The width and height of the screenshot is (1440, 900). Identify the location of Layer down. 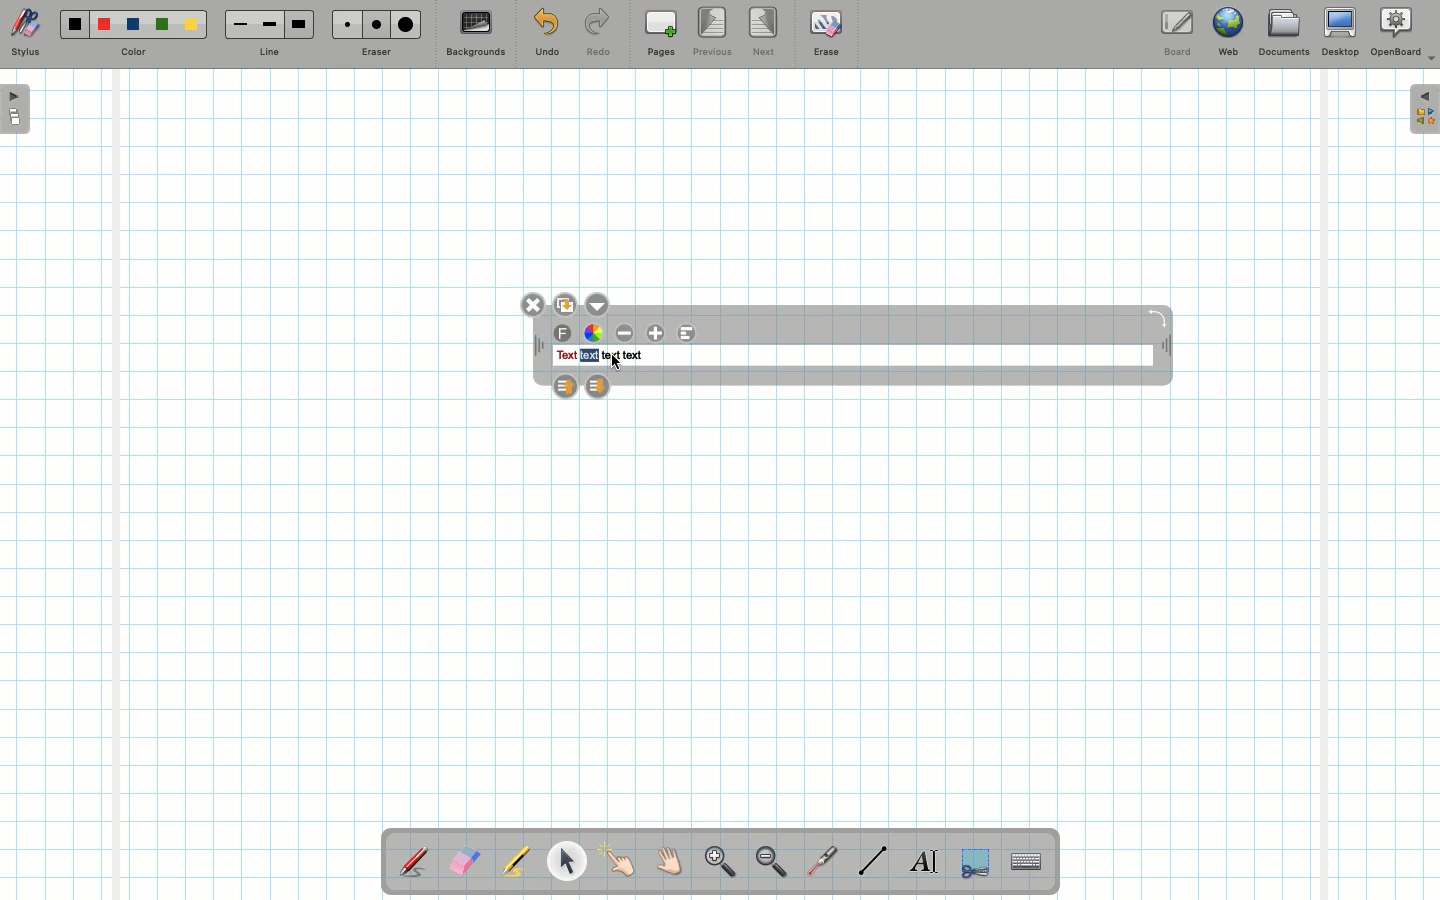
(597, 384).